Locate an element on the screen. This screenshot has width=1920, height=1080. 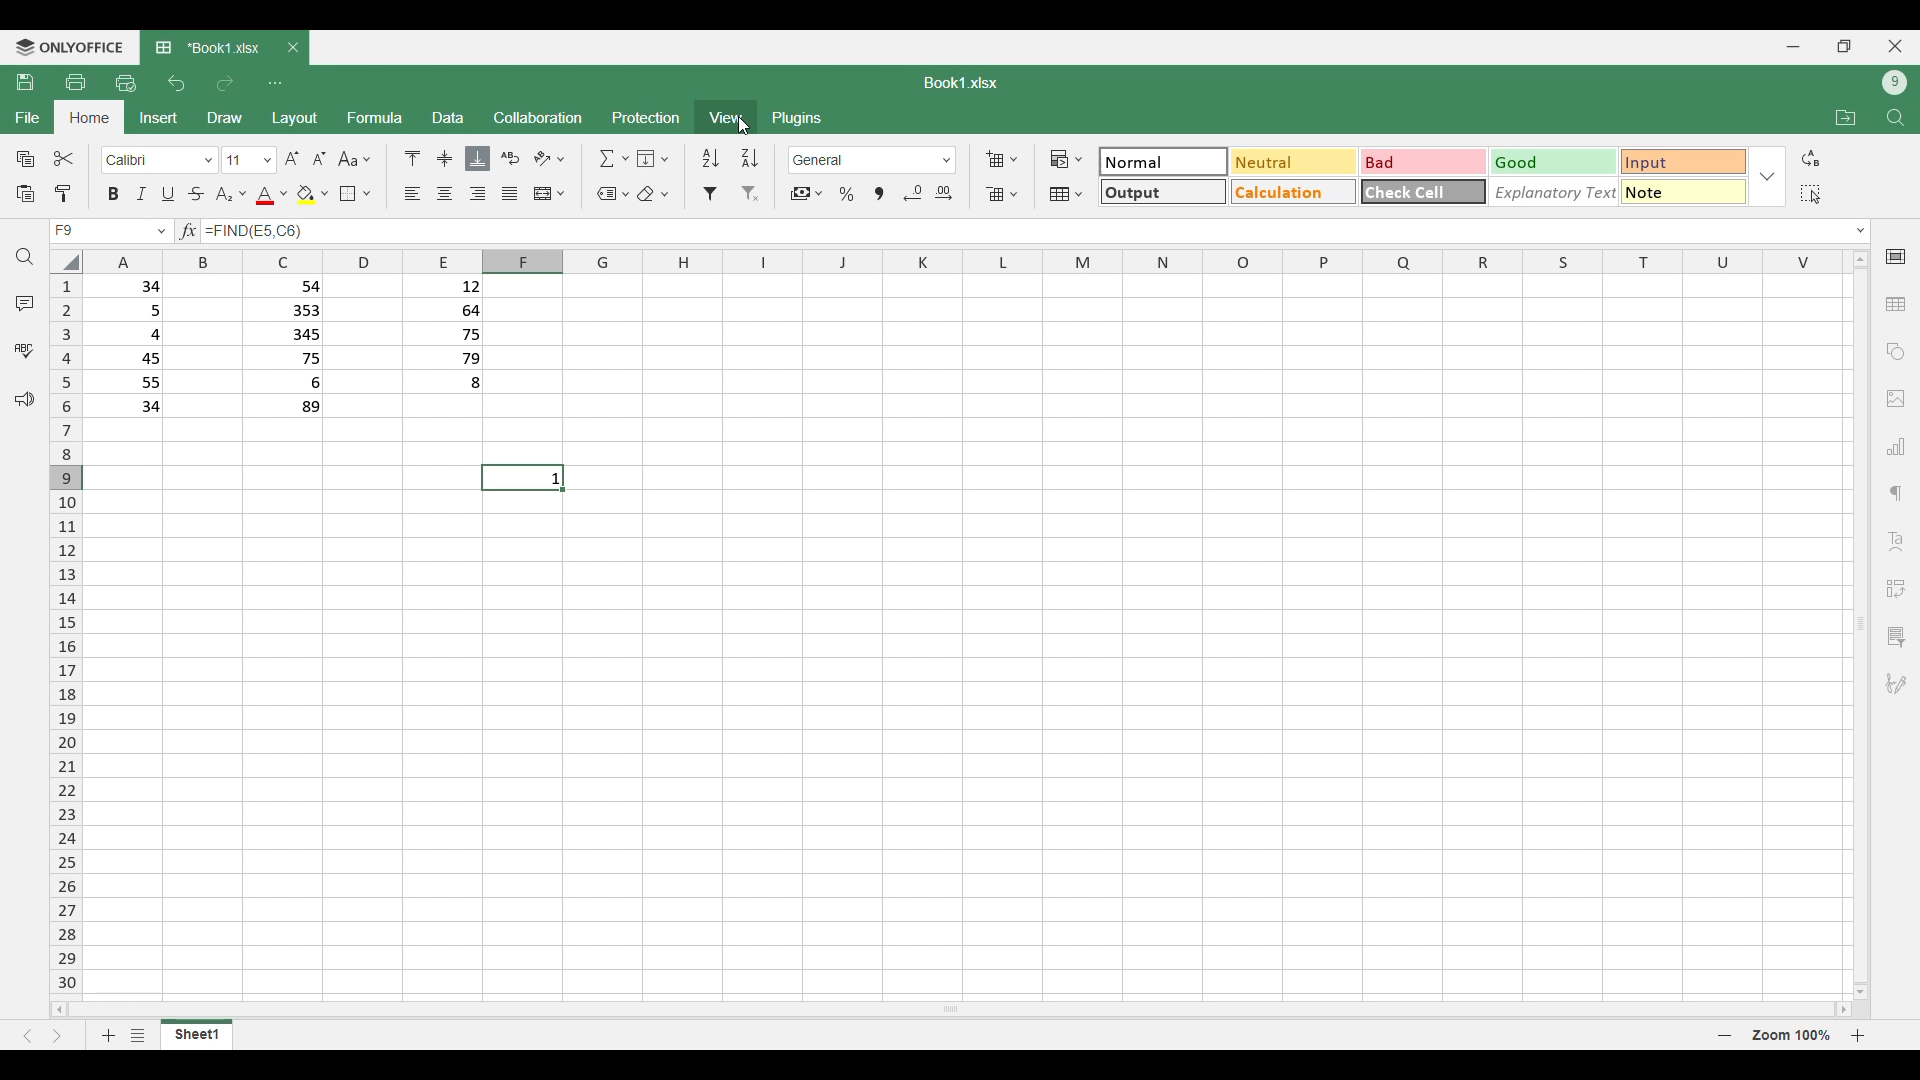
Input text size manually is located at coordinates (233, 160).